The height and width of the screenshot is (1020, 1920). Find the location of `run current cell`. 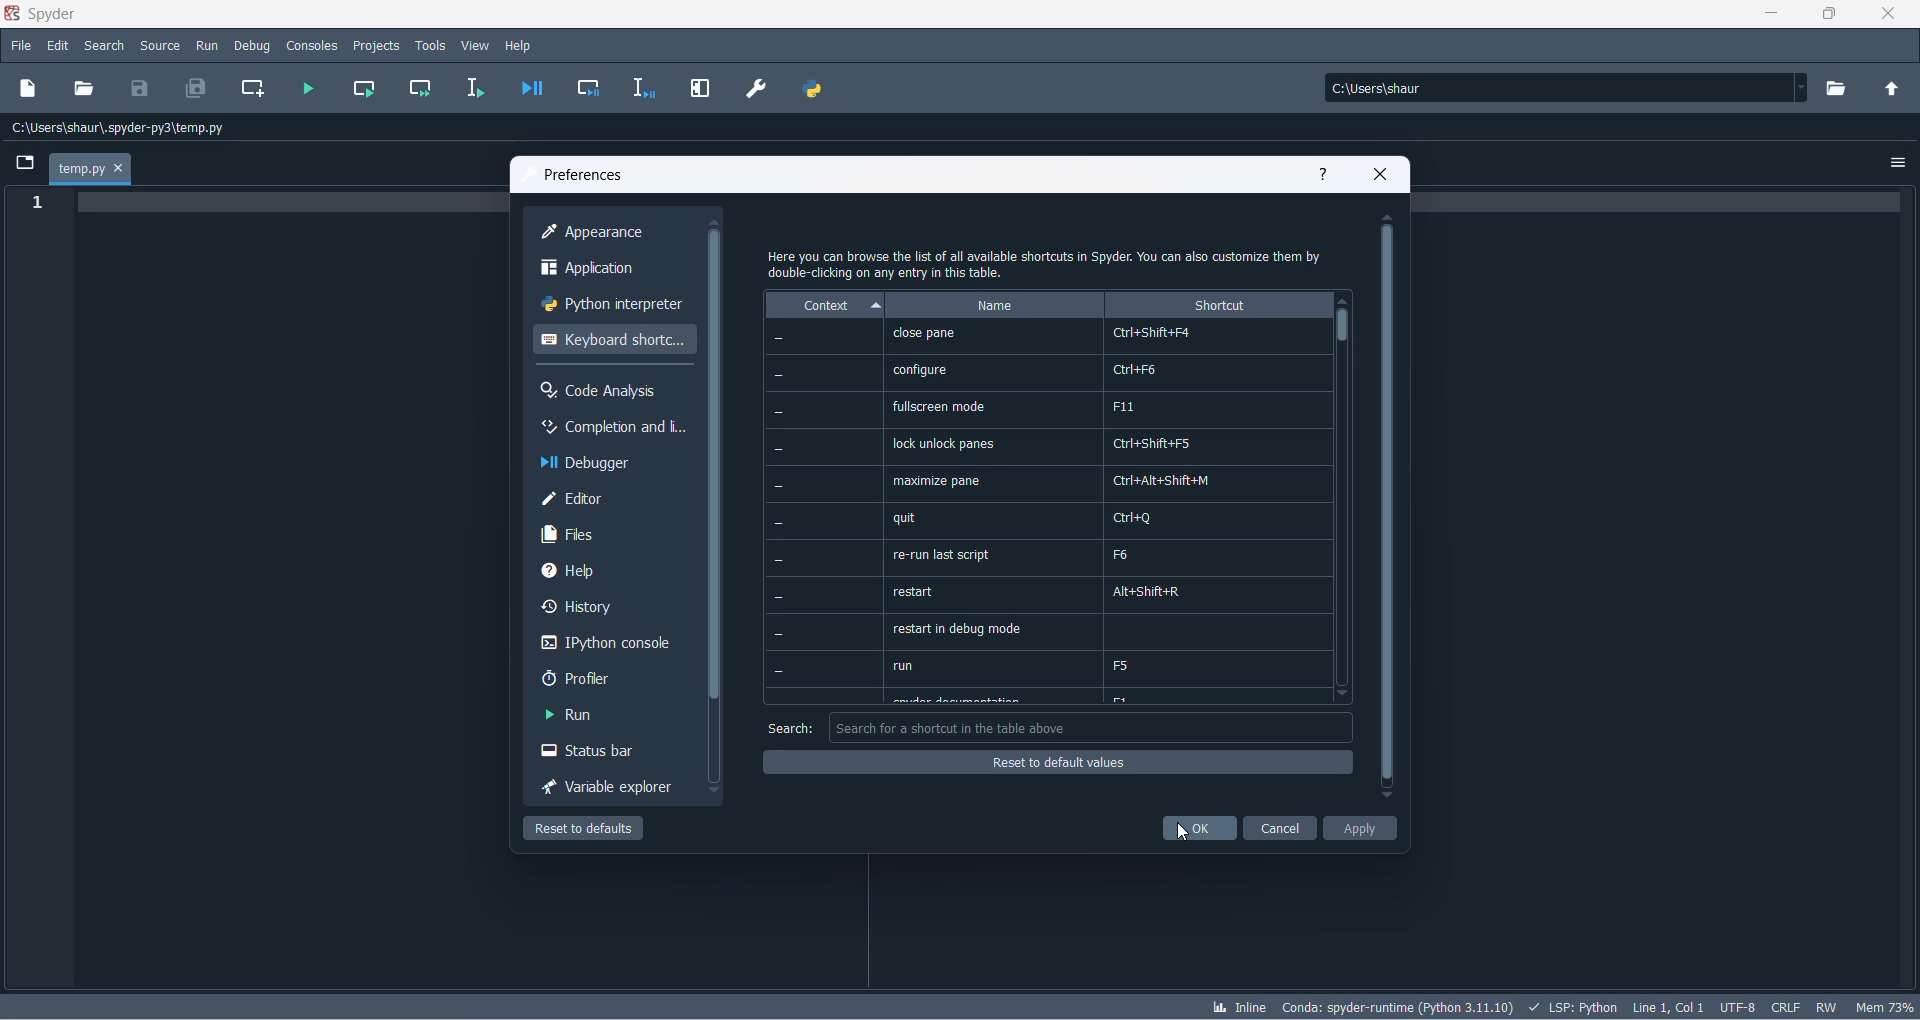

run current cell is located at coordinates (422, 88).